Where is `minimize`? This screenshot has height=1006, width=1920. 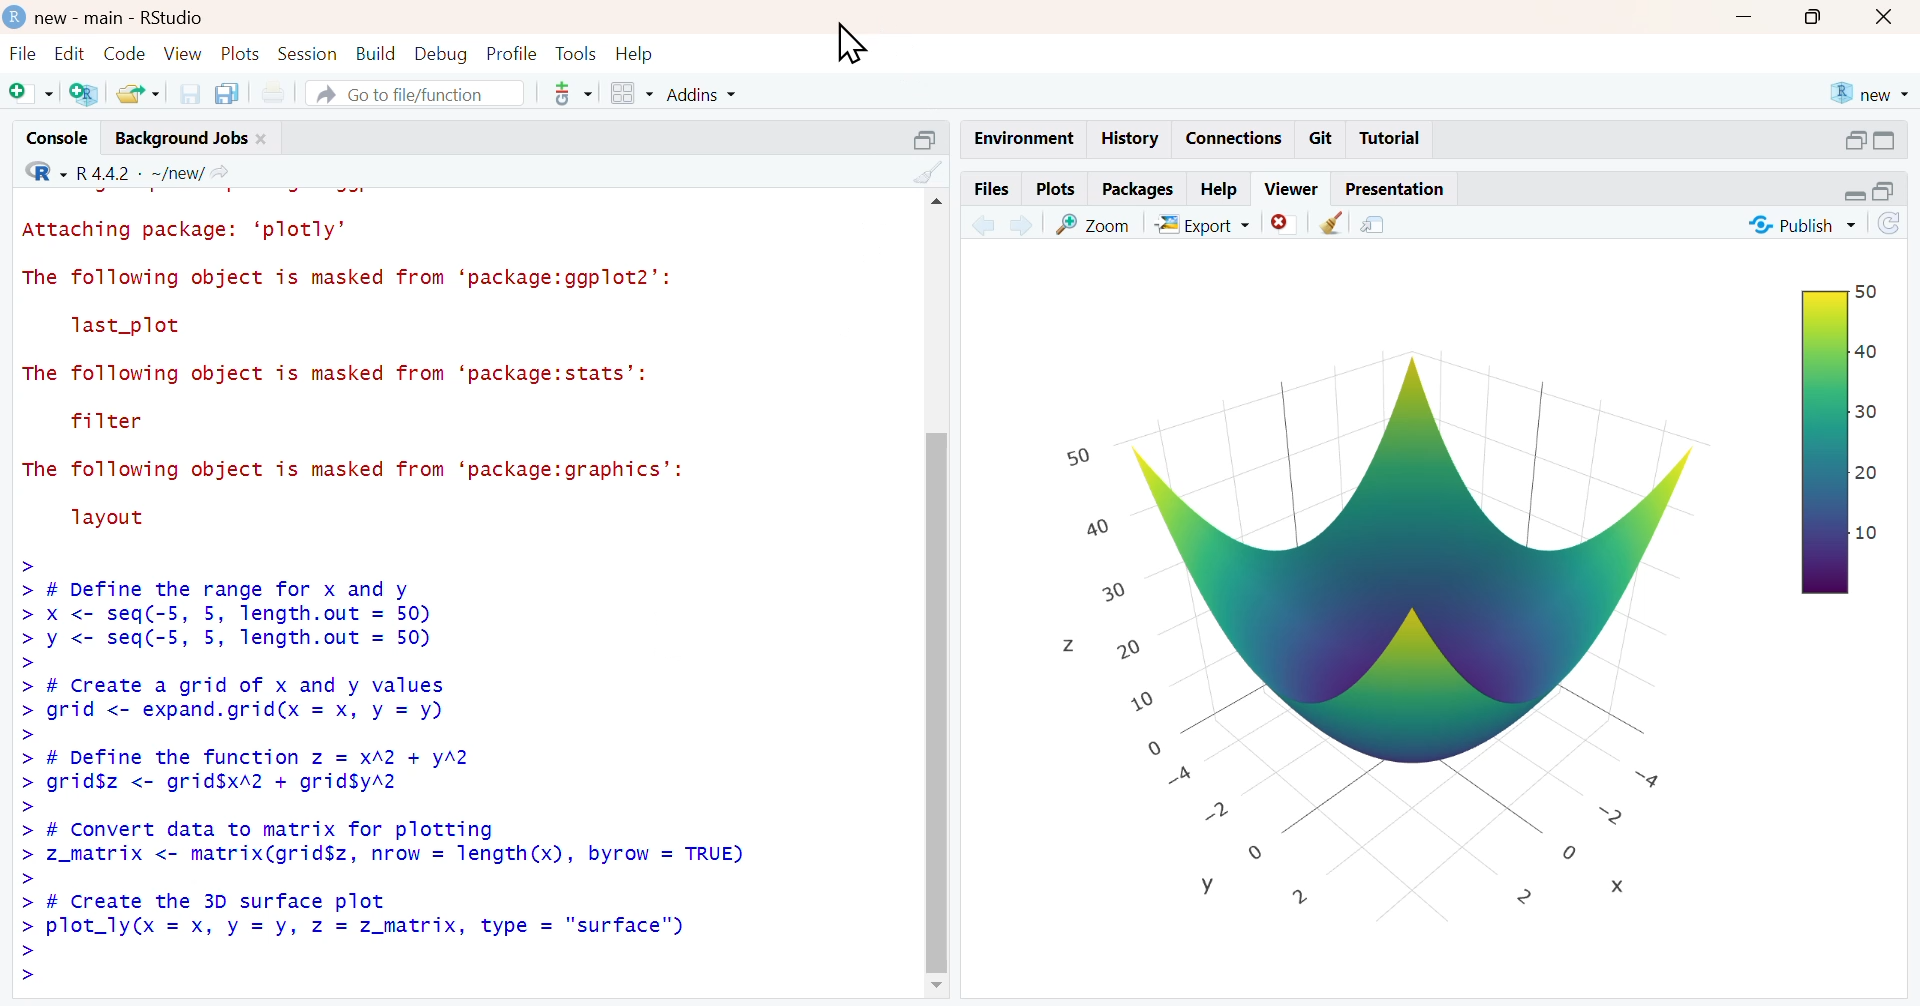
minimize is located at coordinates (1852, 197).